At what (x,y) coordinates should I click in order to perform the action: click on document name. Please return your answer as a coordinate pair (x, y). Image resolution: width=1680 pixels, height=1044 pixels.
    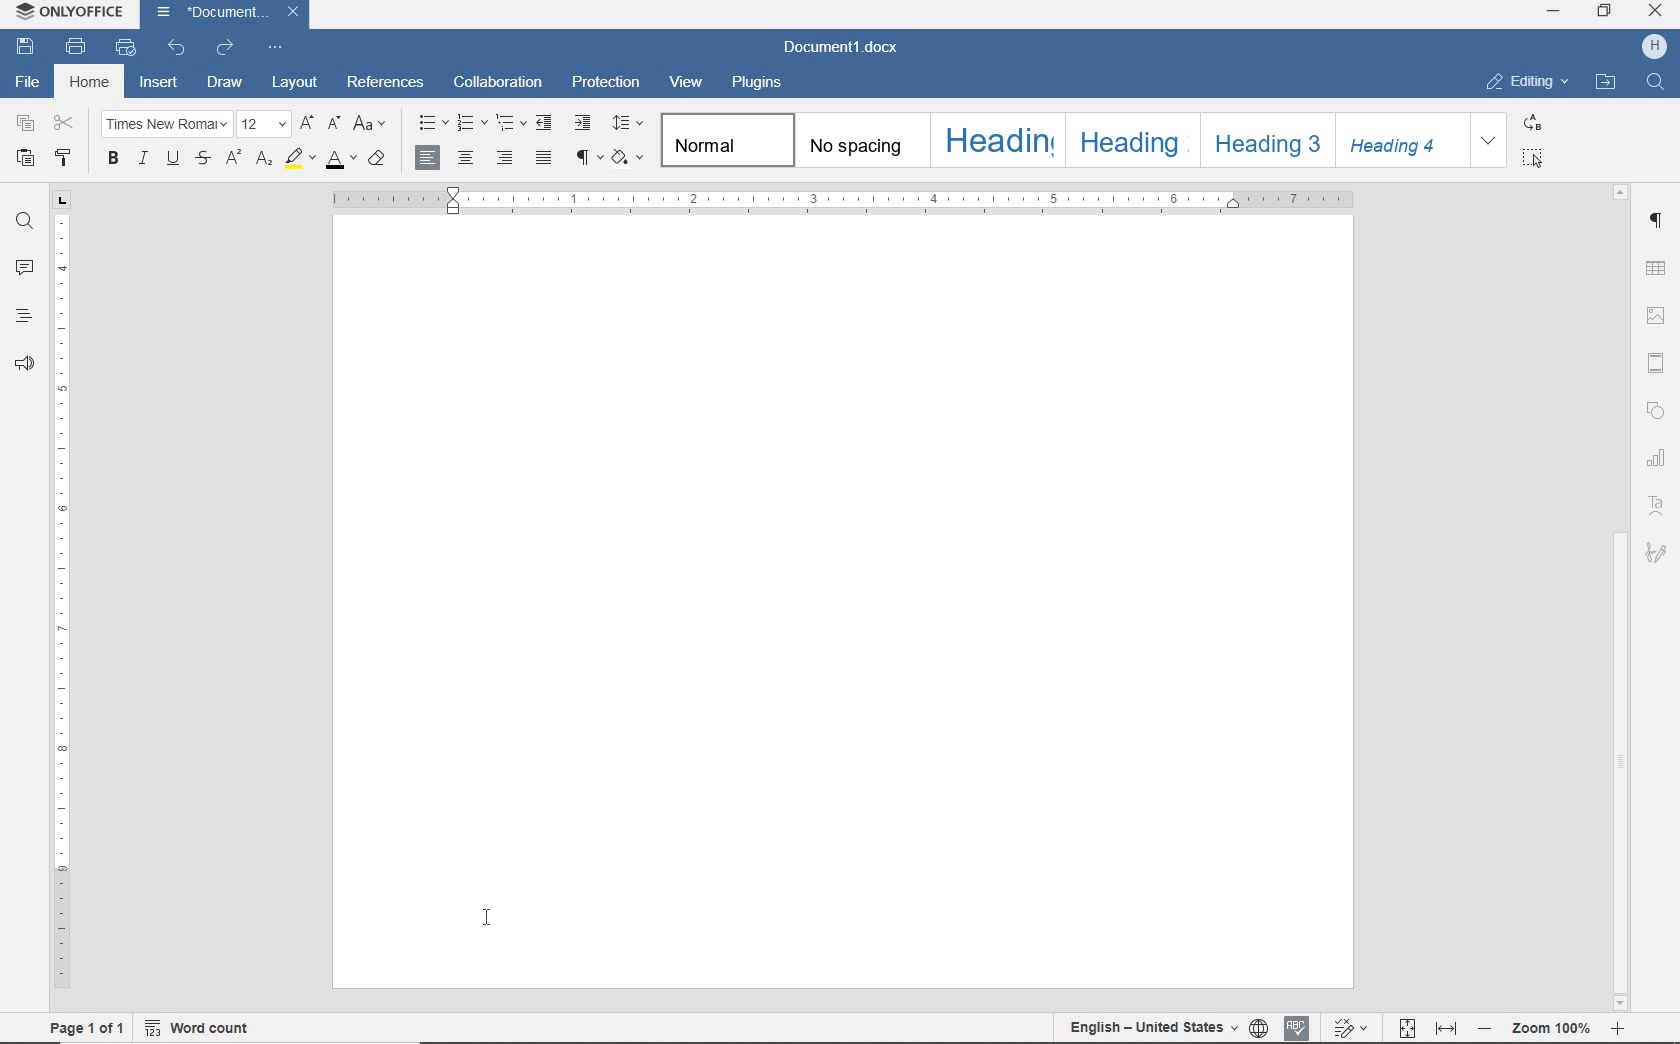
    Looking at the image, I should click on (217, 13).